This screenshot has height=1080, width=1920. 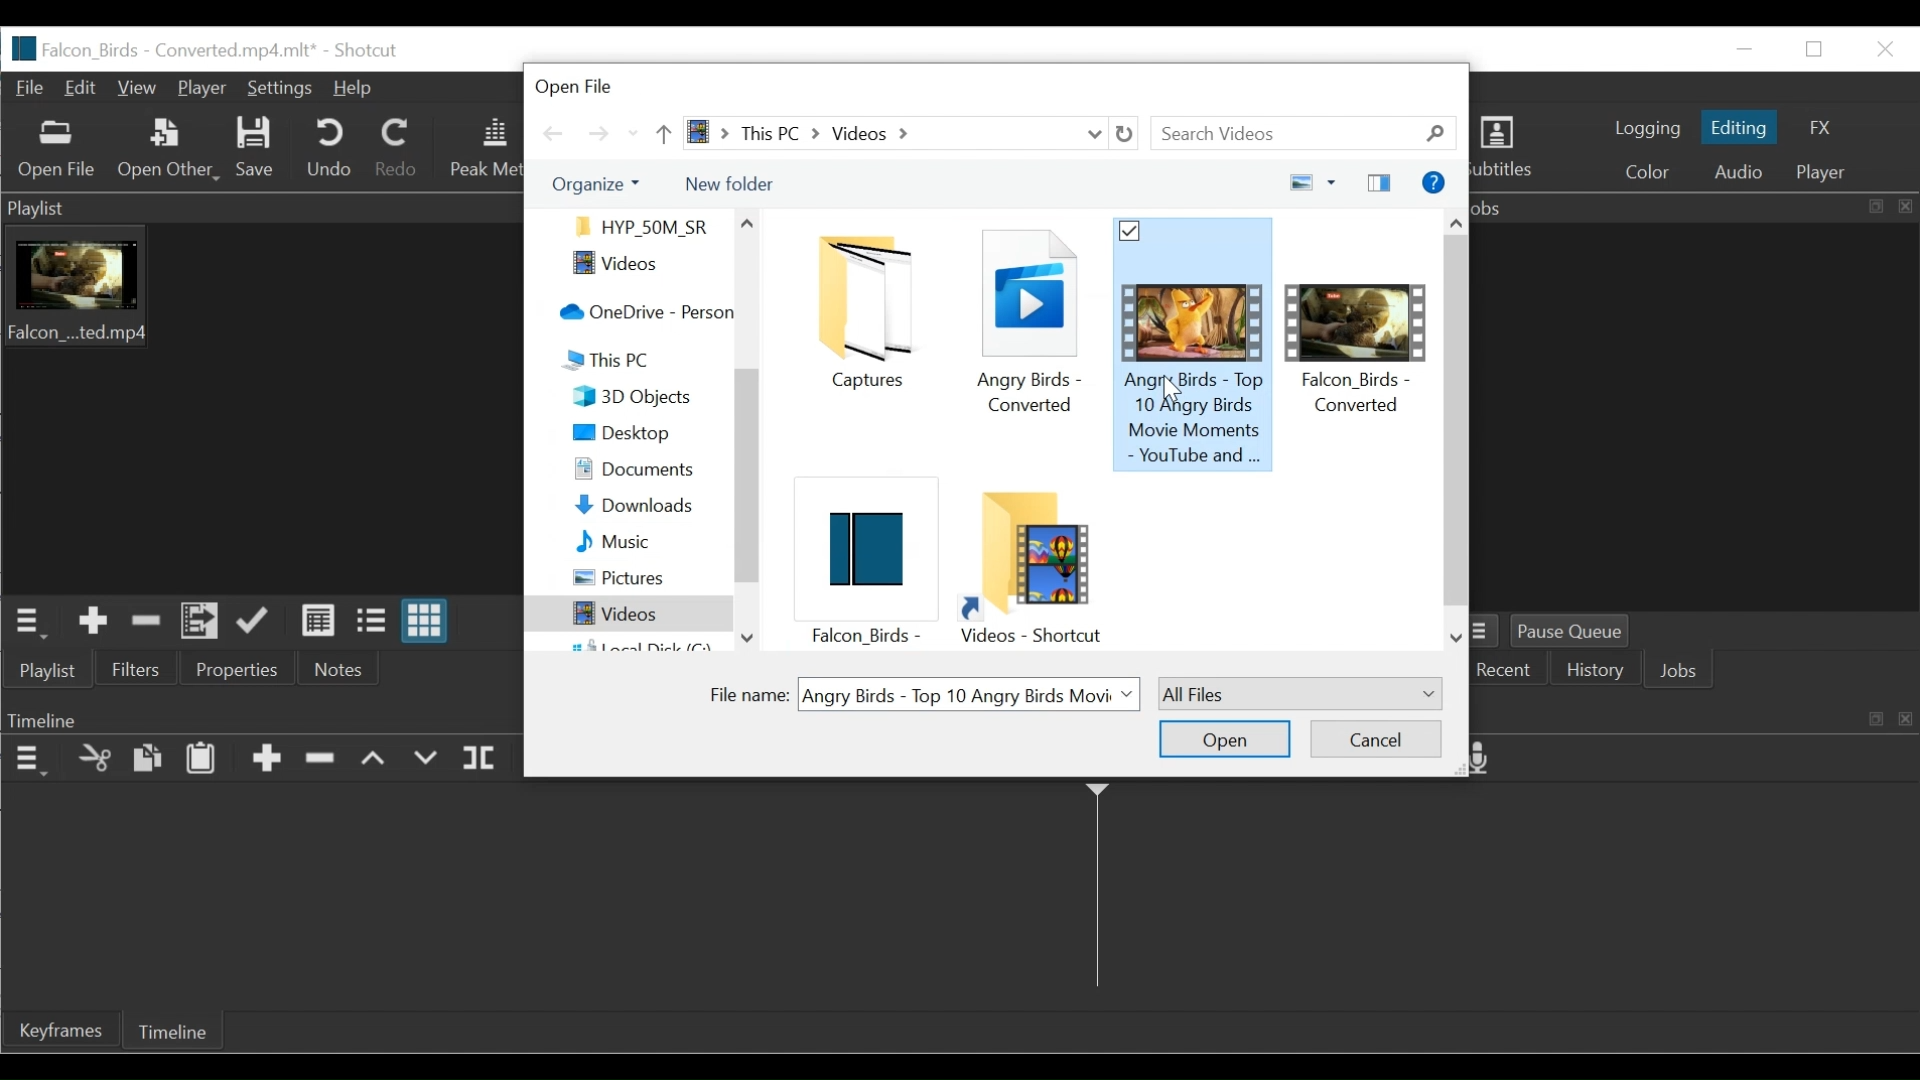 What do you see at coordinates (1457, 219) in the screenshot?
I see `Scroll up` at bounding box center [1457, 219].